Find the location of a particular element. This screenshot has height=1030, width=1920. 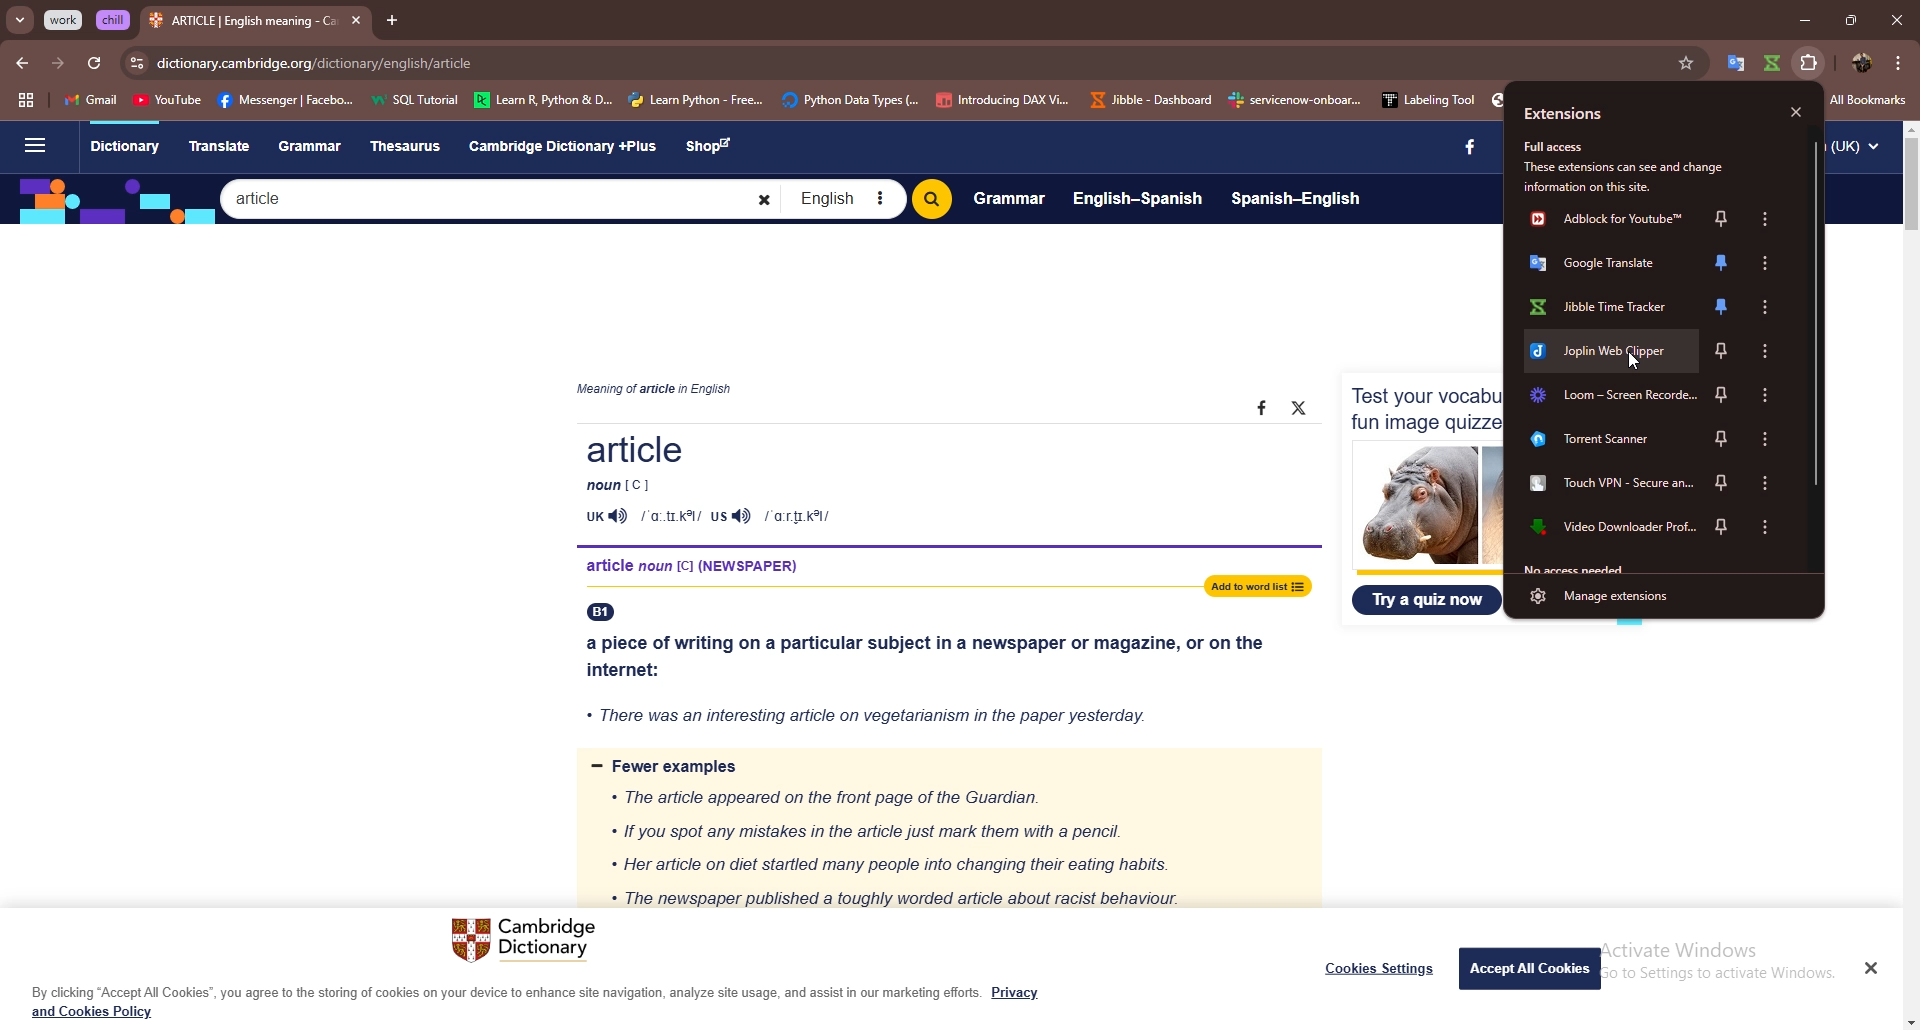

extension is located at coordinates (1608, 488).